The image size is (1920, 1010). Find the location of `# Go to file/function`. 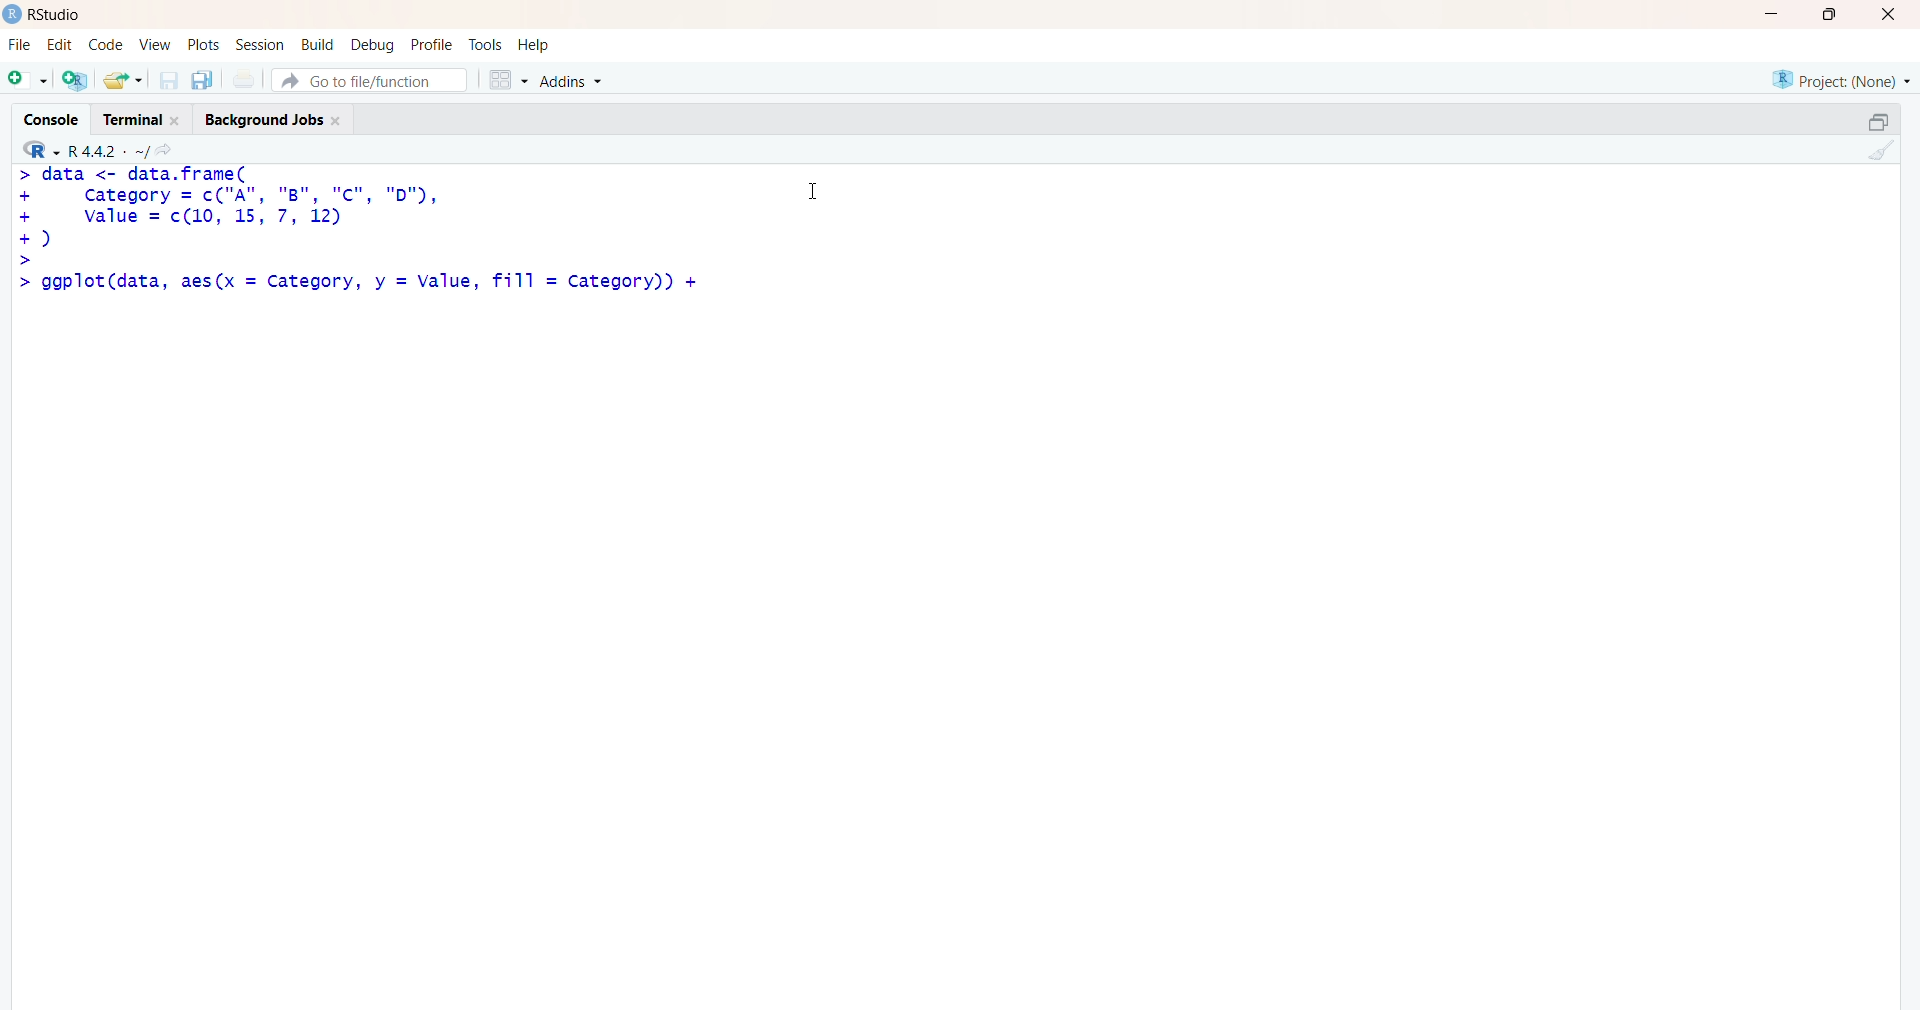

# Go to file/function is located at coordinates (369, 80).